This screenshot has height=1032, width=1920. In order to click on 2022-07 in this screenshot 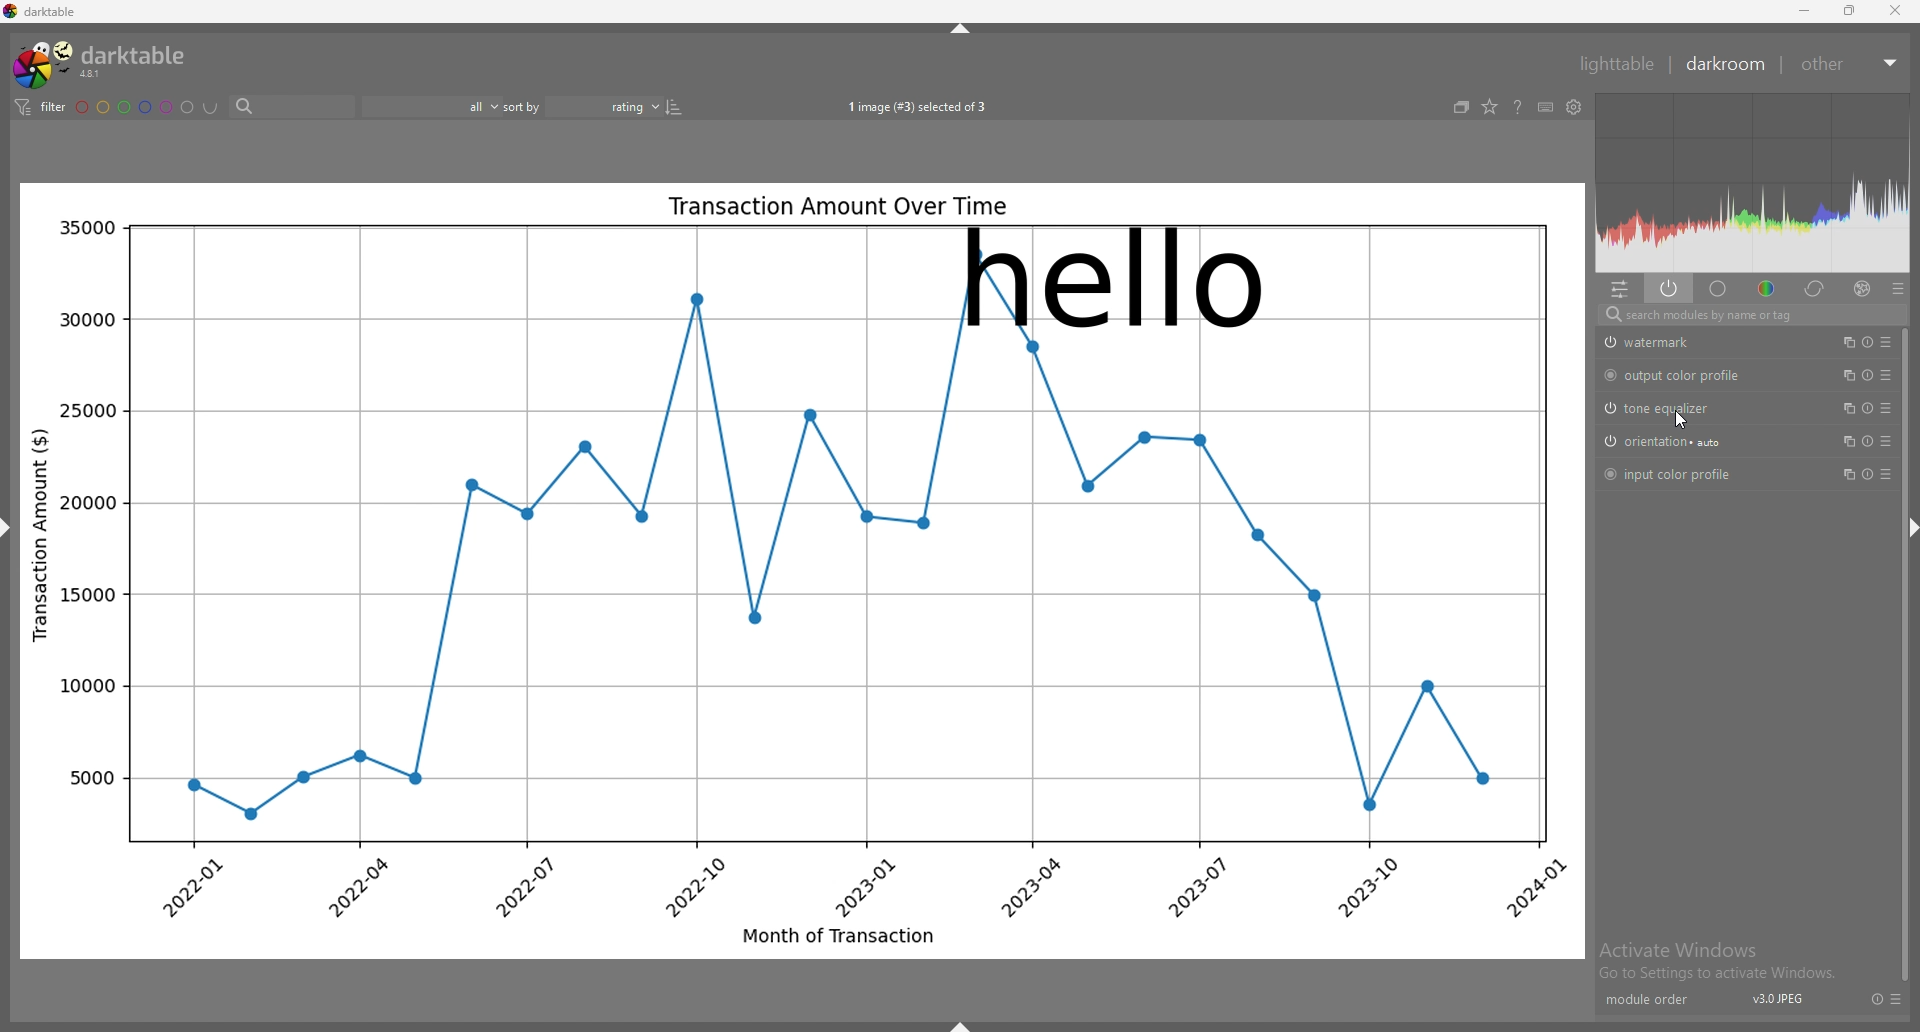, I will do `click(521, 886)`.